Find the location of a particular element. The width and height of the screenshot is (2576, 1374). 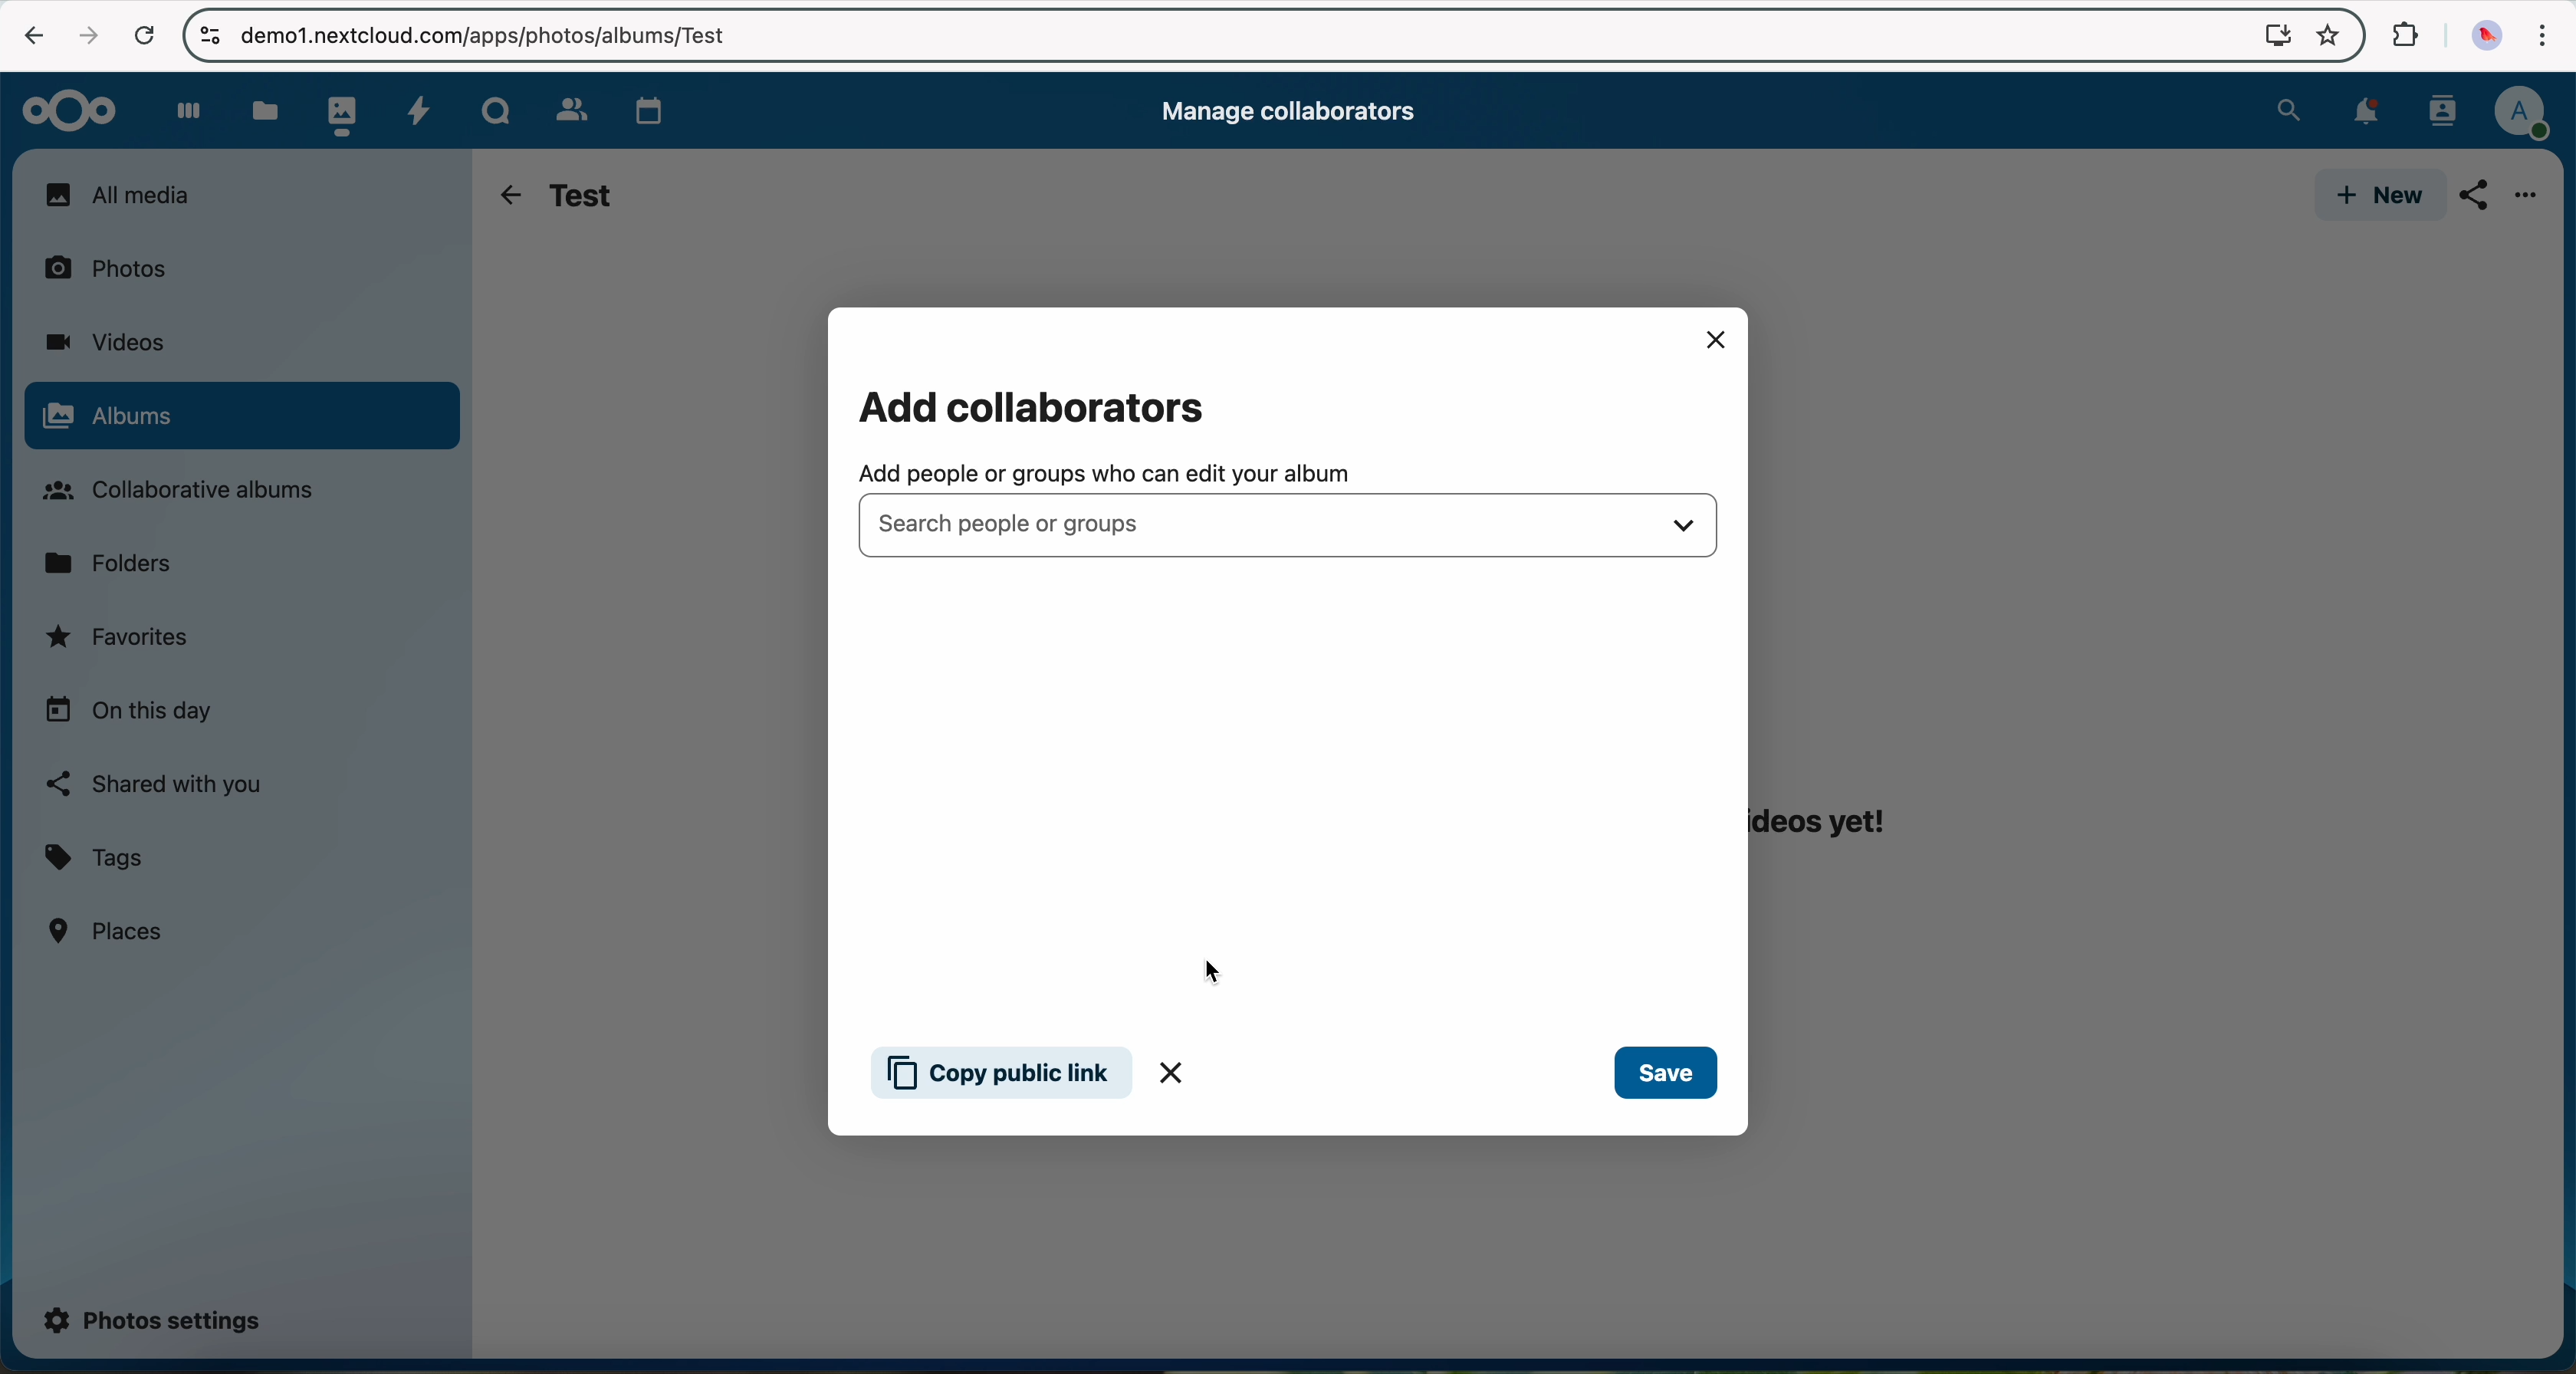

navigate foward is located at coordinates (84, 35).